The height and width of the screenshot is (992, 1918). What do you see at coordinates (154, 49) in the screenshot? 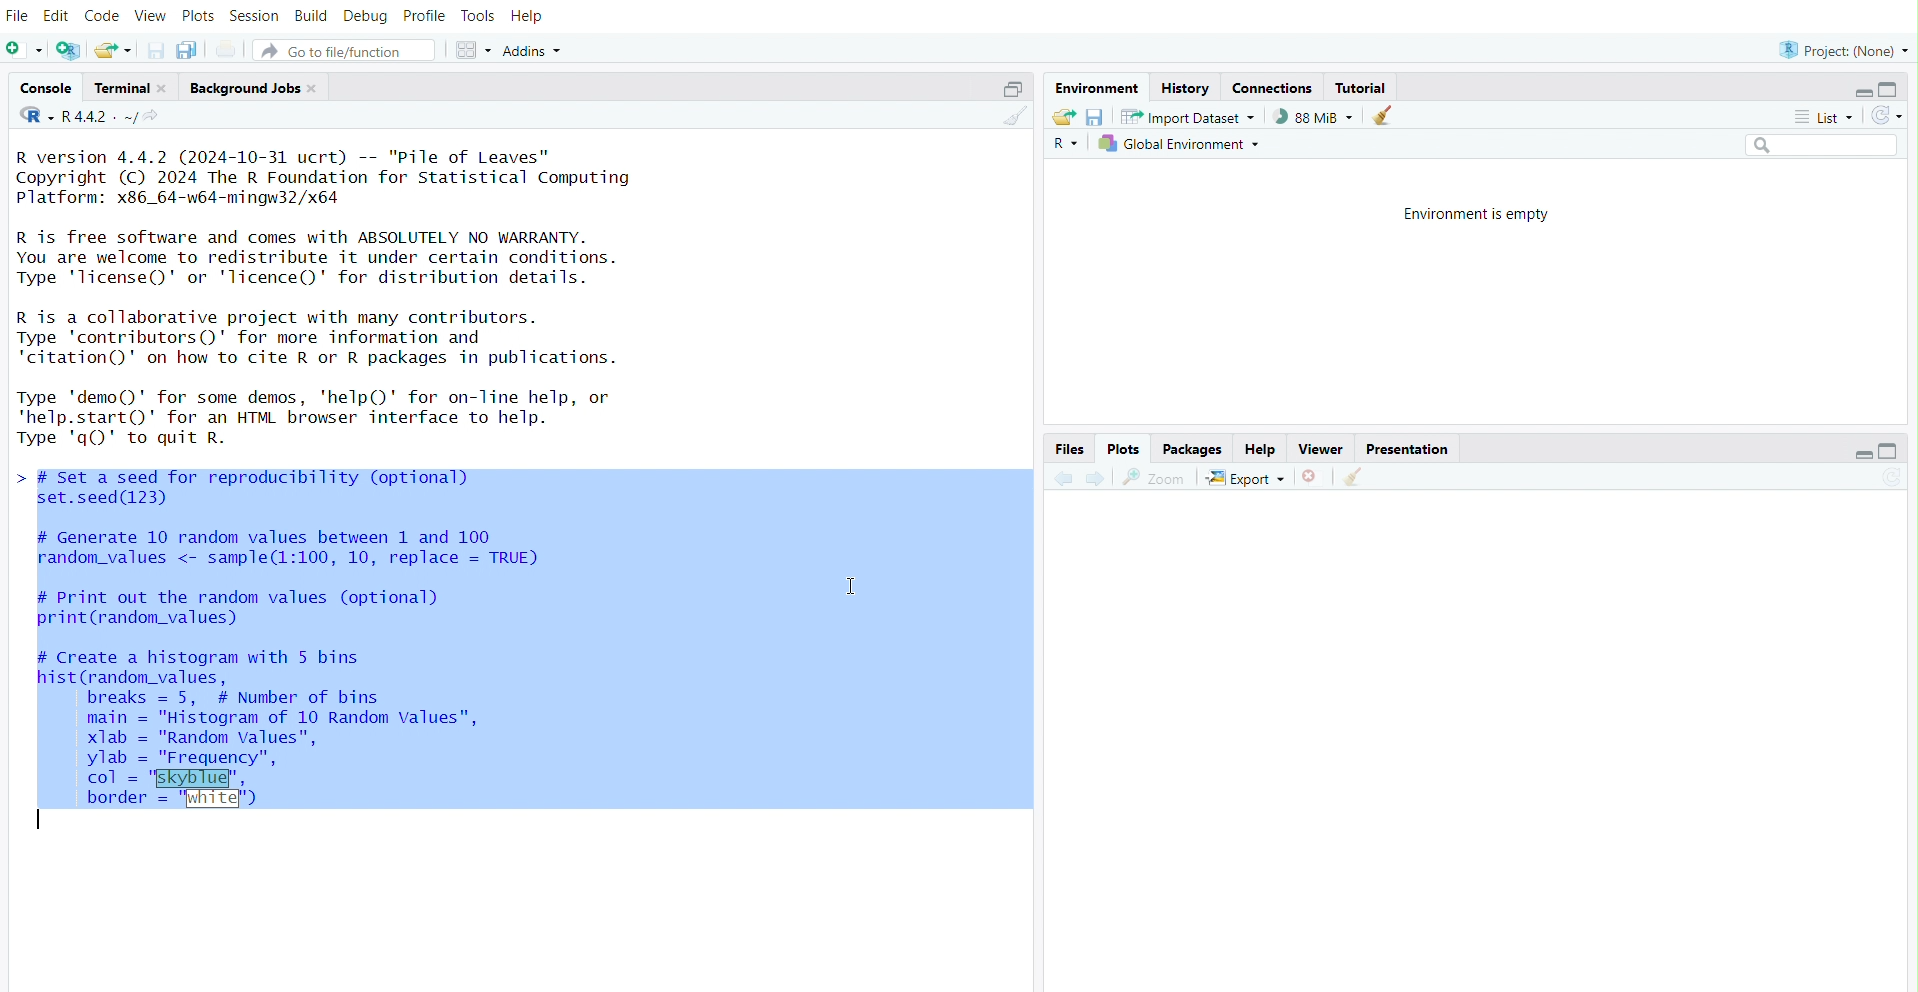
I see `save current document` at bounding box center [154, 49].